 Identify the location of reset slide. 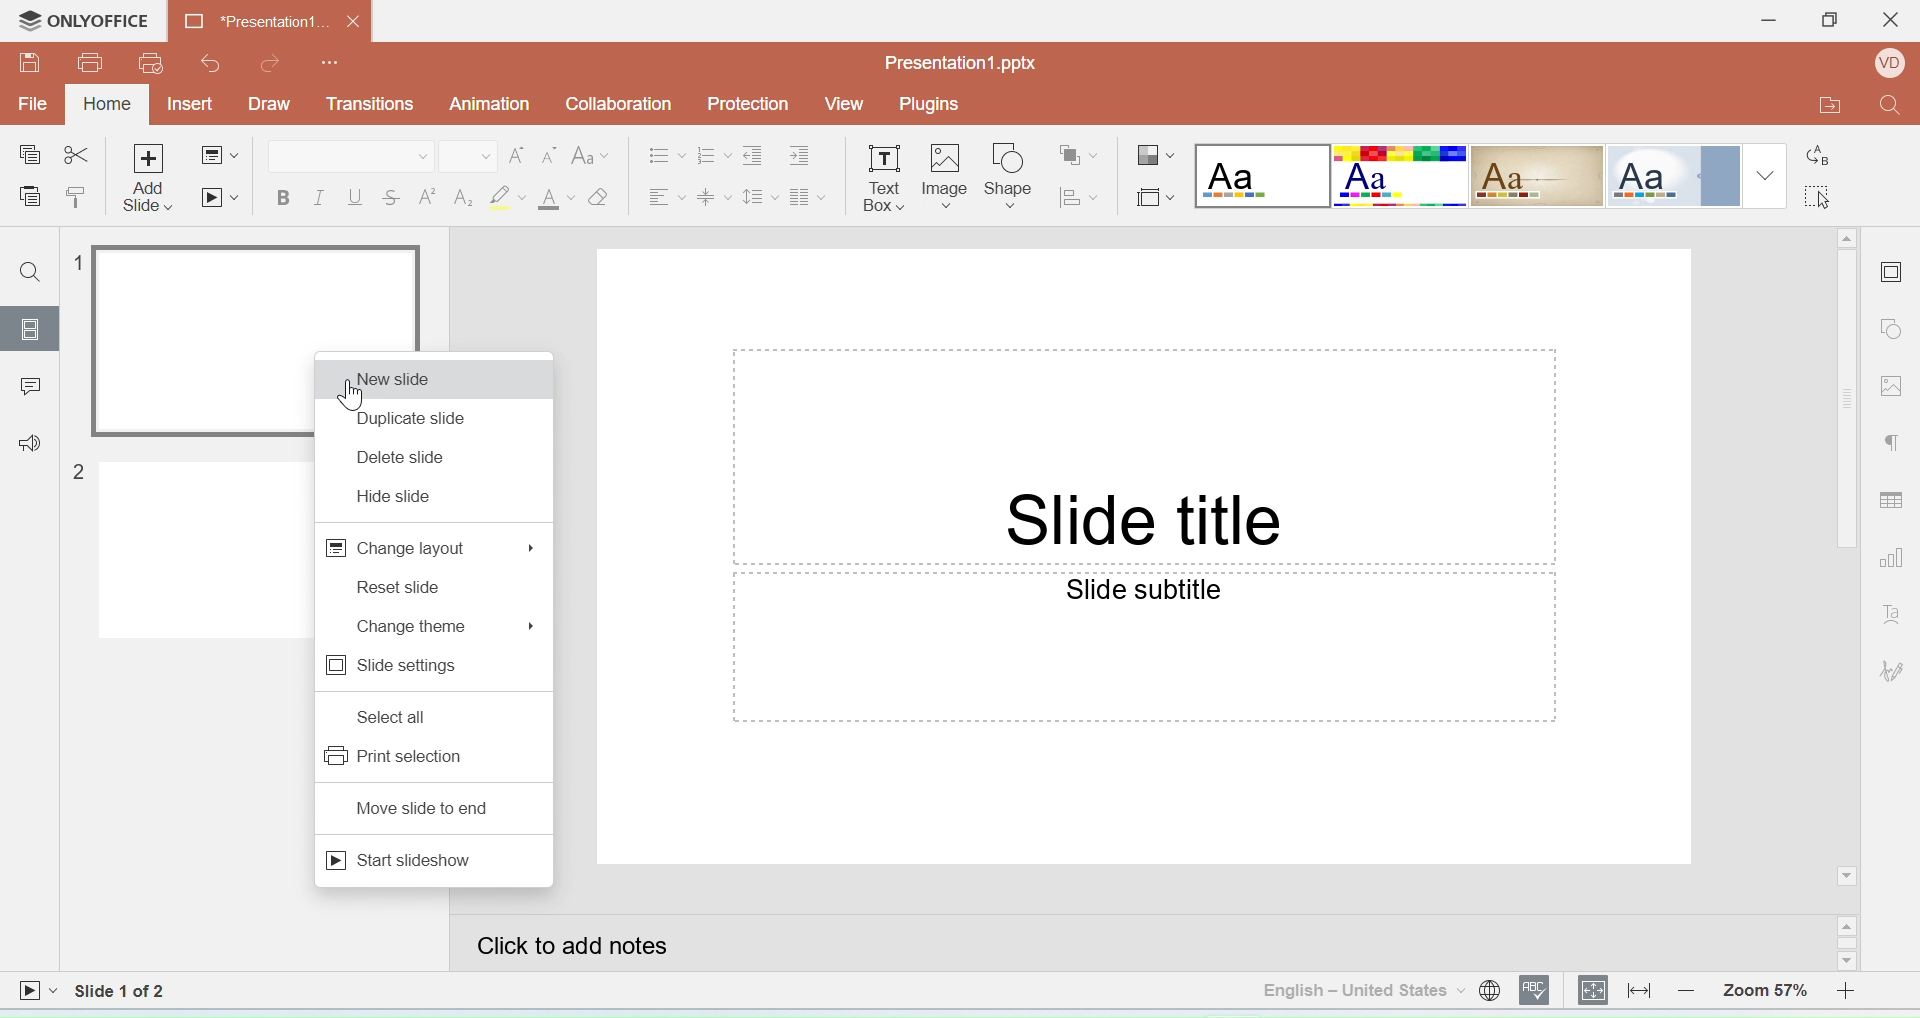
(399, 588).